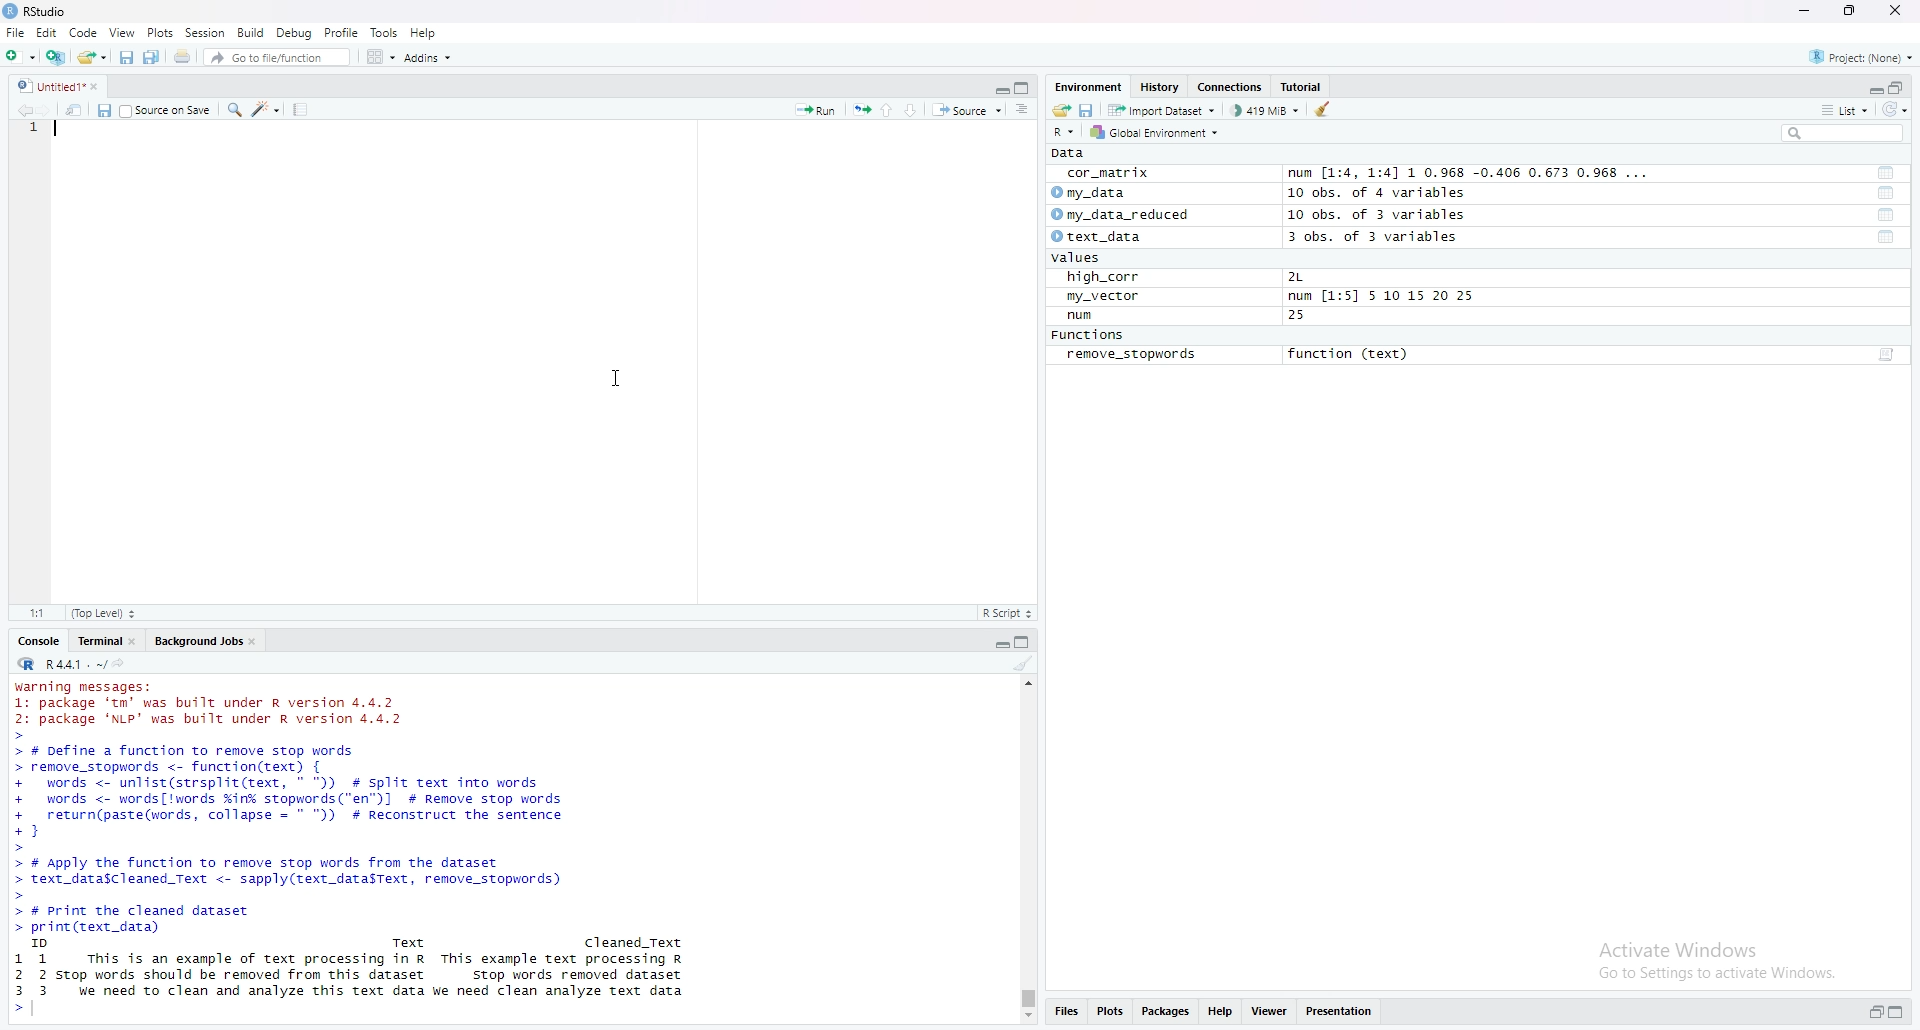 This screenshot has width=1920, height=1030. Describe the element at coordinates (292, 32) in the screenshot. I see `Debug` at that location.